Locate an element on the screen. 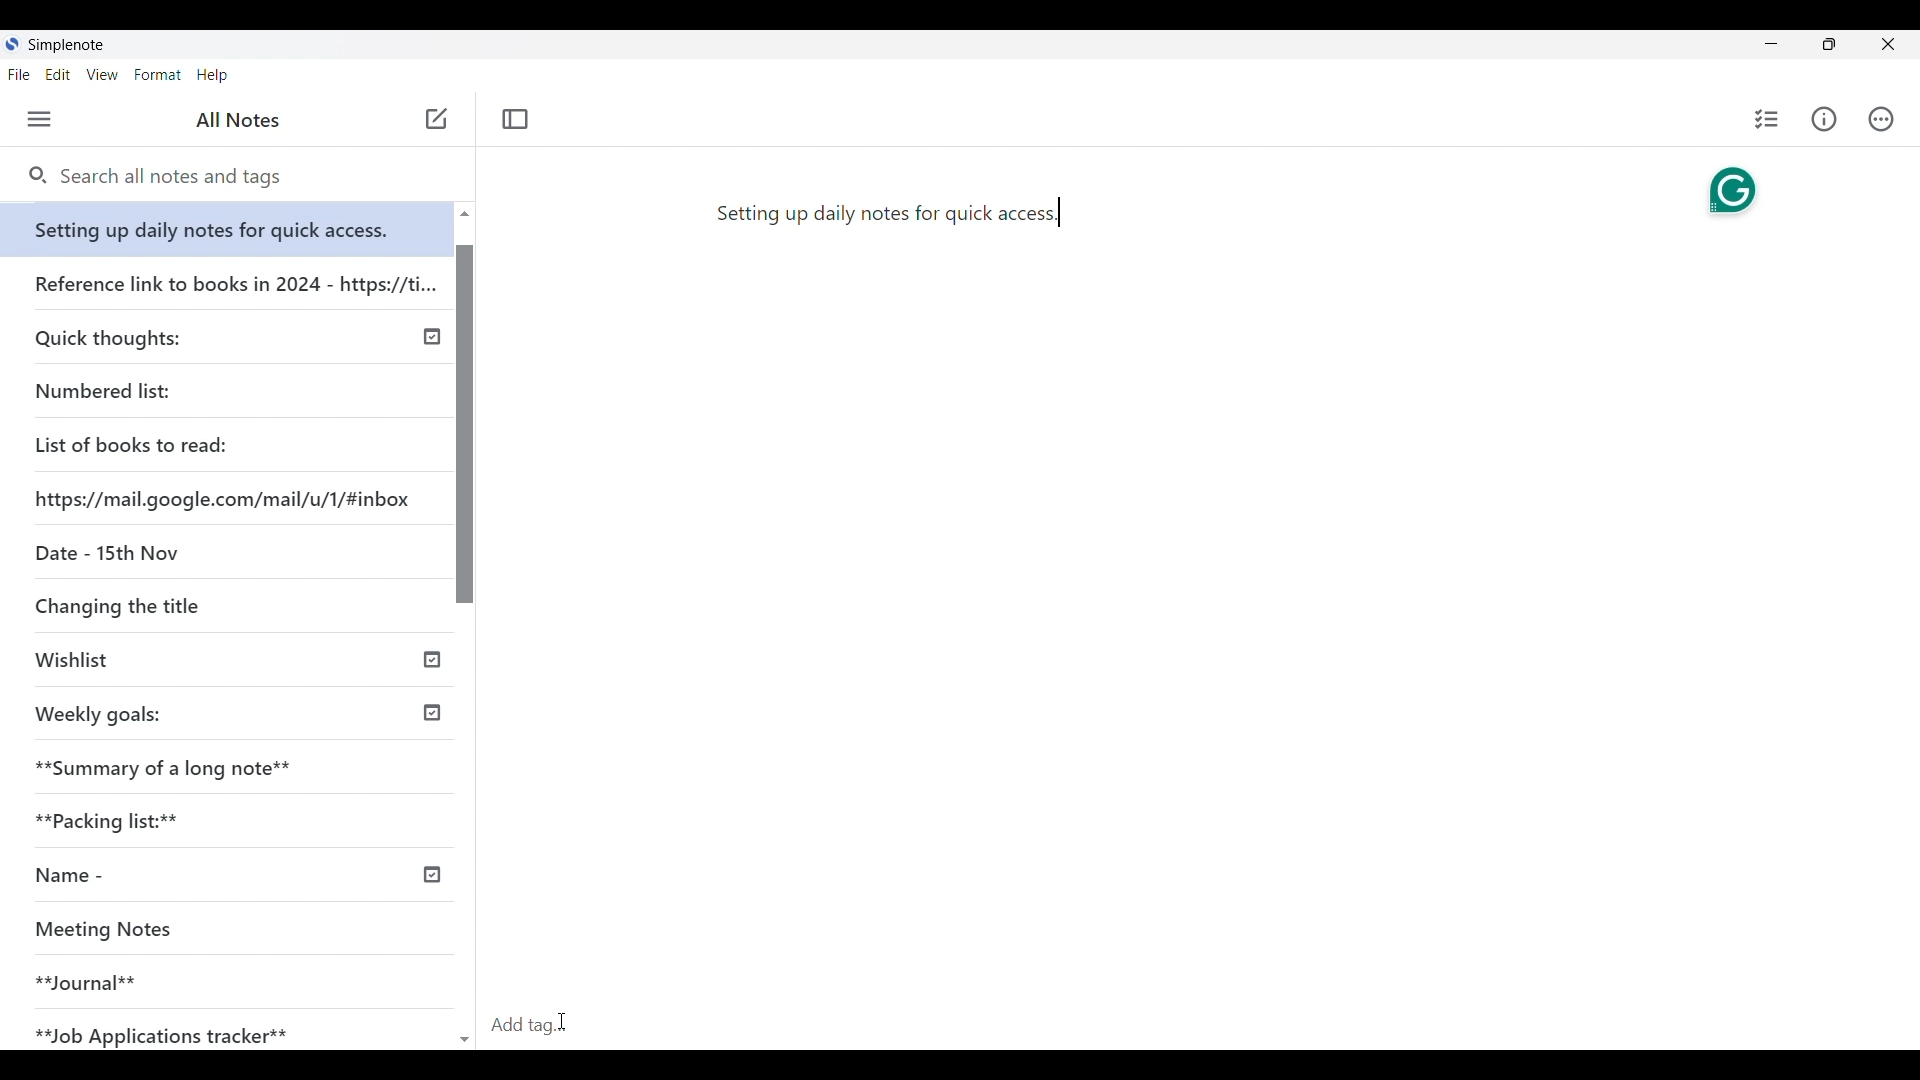 The width and height of the screenshot is (1920, 1080). Edit menu is located at coordinates (58, 75).